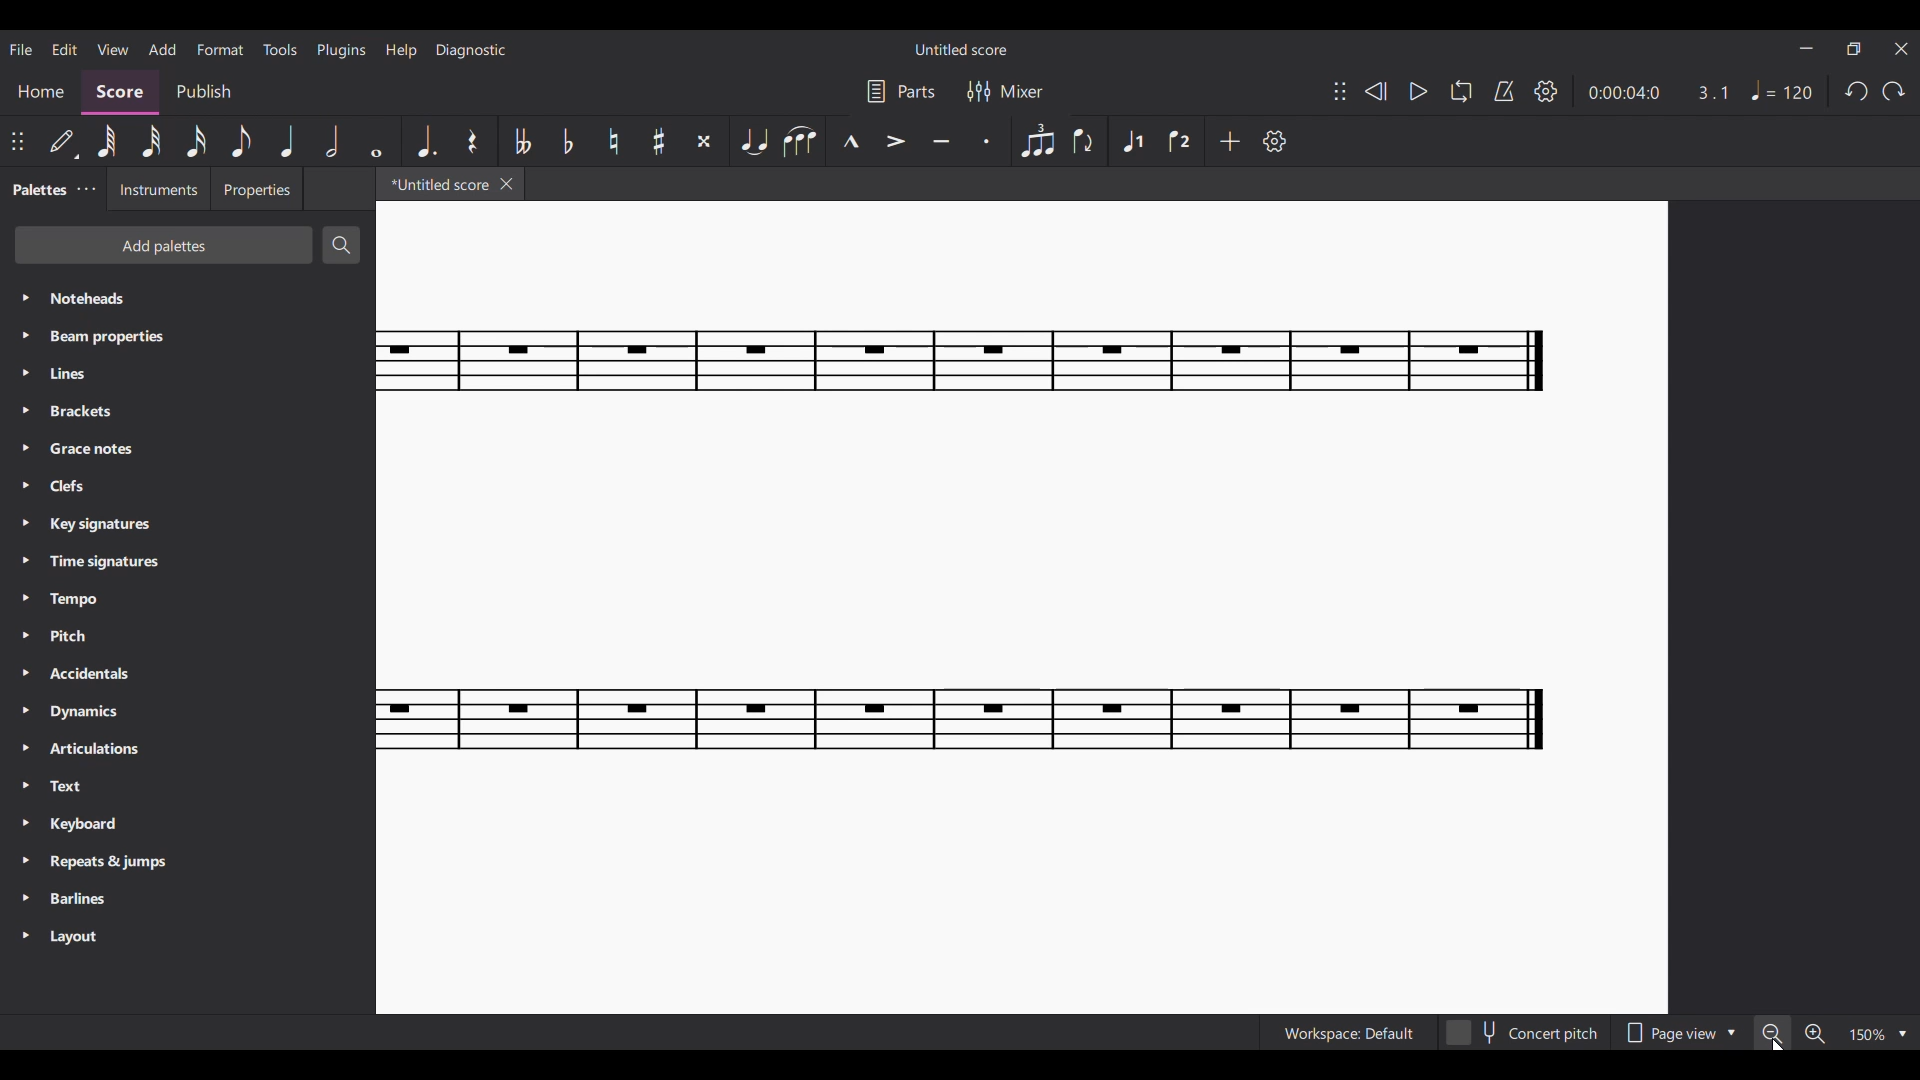  I want to click on Score, current section highlighted, so click(120, 92).